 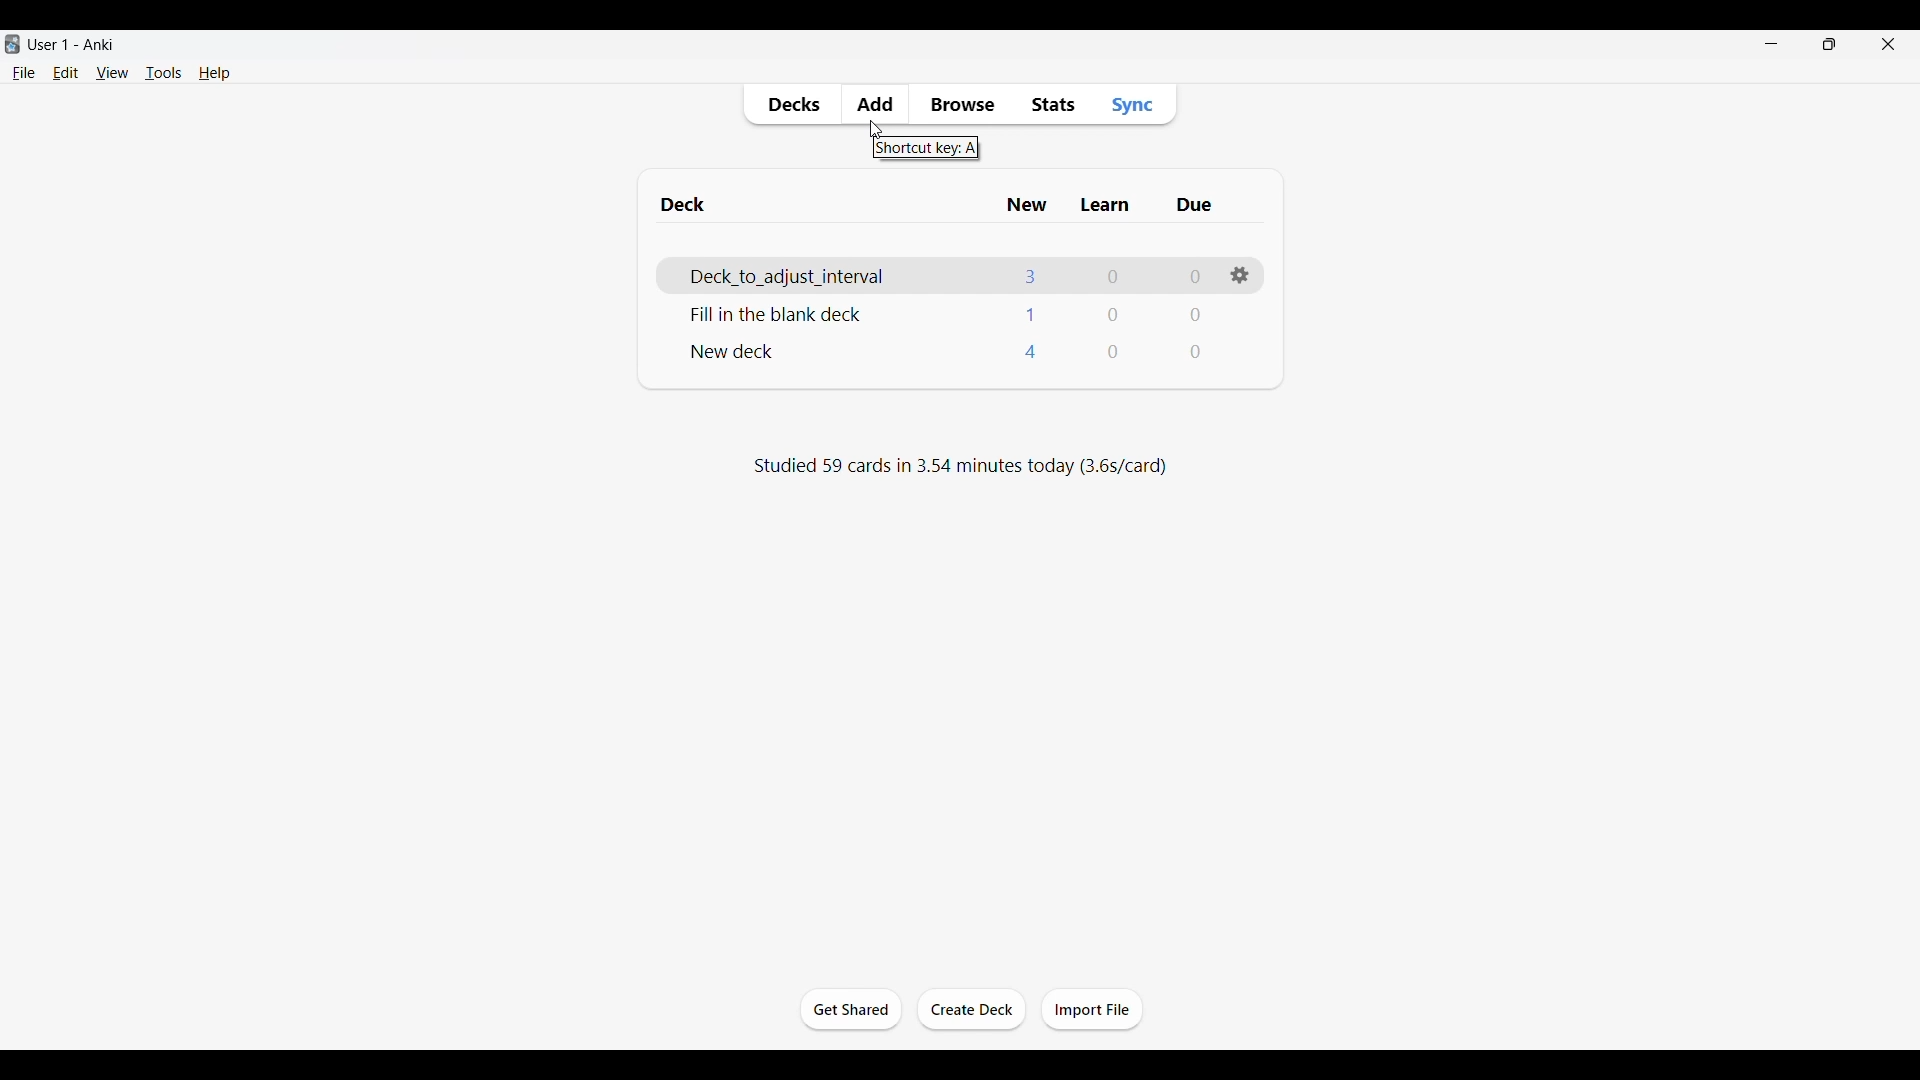 I want to click on Import file, so click(x=1092, y=1008).